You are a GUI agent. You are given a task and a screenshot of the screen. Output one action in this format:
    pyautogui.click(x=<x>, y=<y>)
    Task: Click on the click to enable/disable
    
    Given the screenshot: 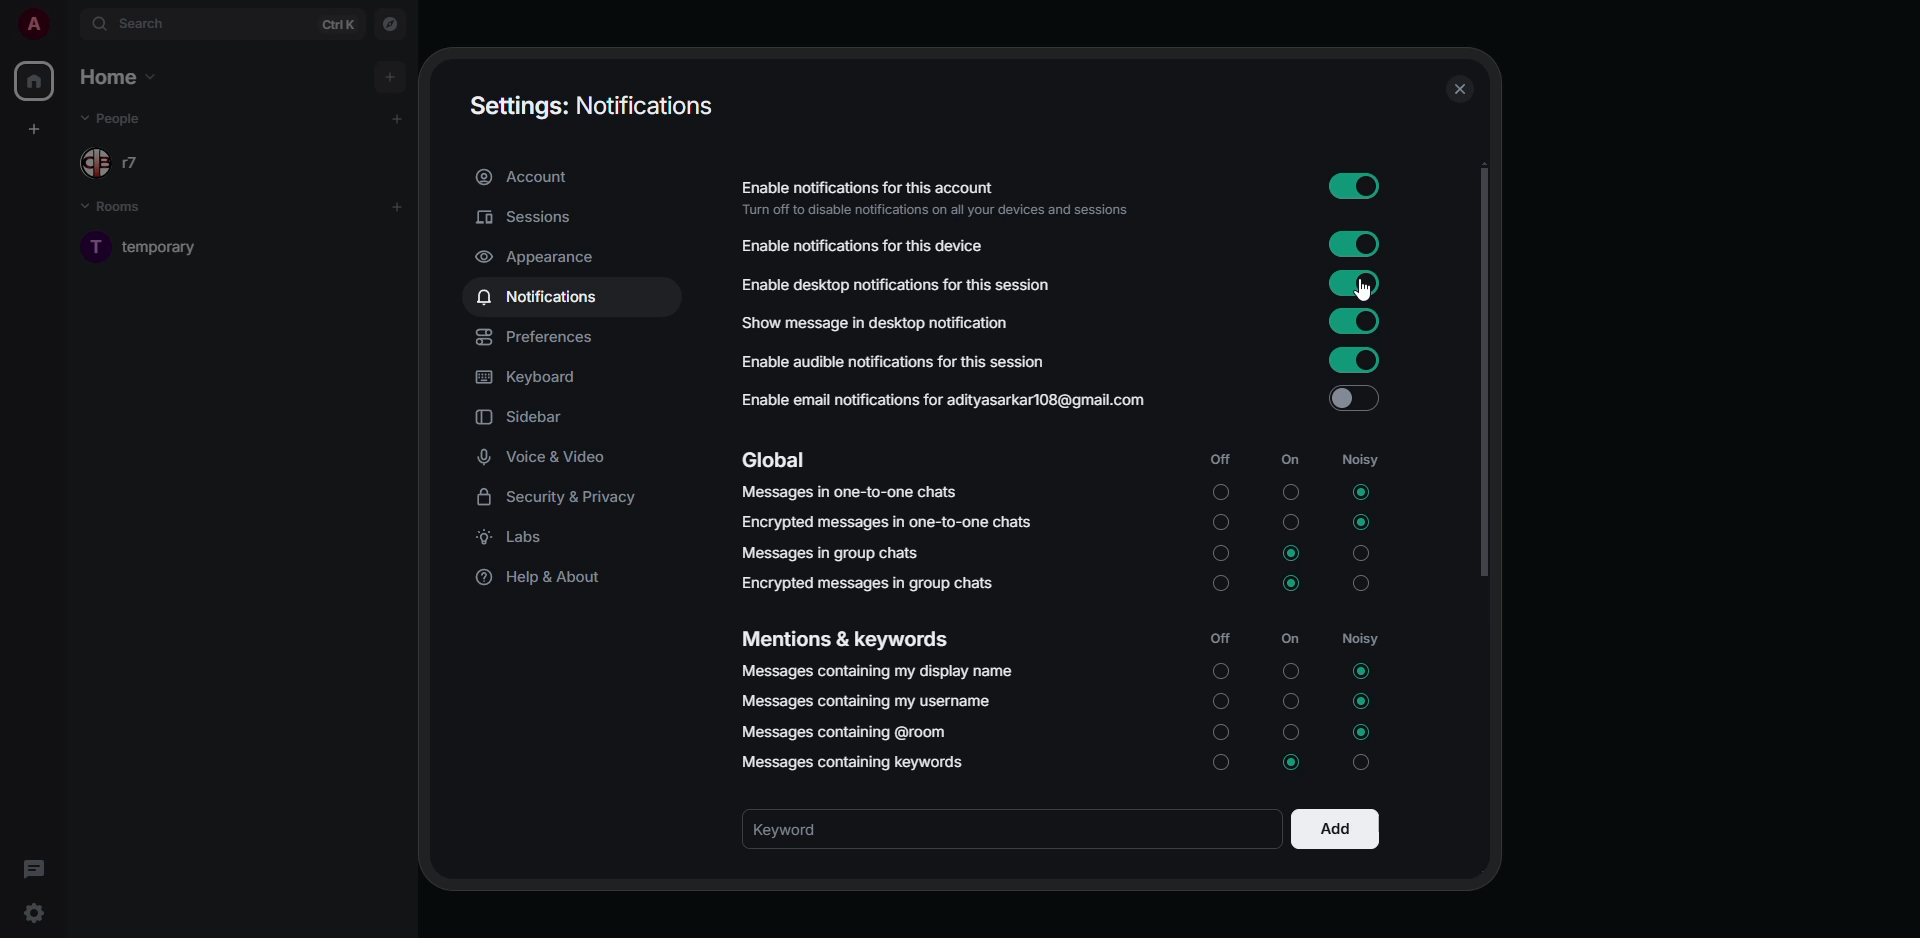 What is the action you would take?
    pyautogui.click(x=1357, y=186)
    